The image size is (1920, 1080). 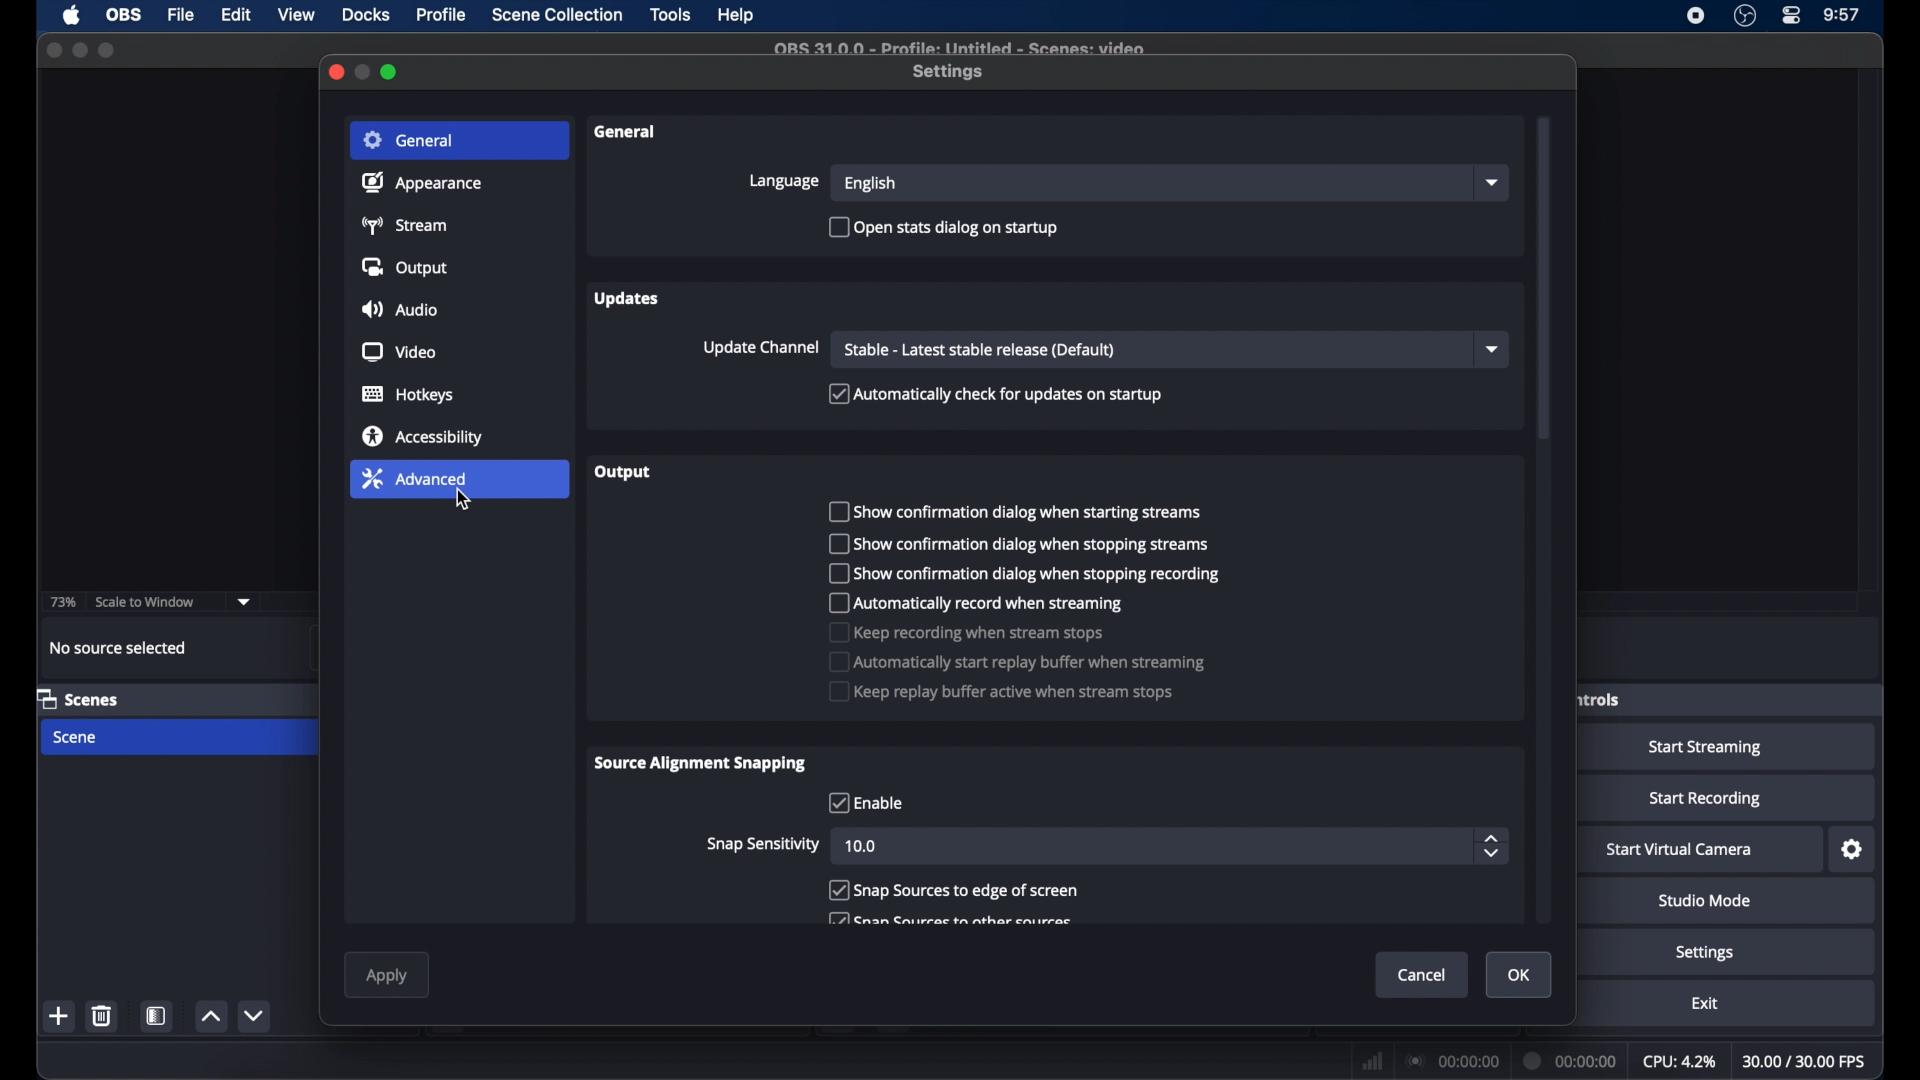 What do you see at coordinates (1013, 510) in the screenshot?
I see `checkbox` at bounding box center [1013, 510].